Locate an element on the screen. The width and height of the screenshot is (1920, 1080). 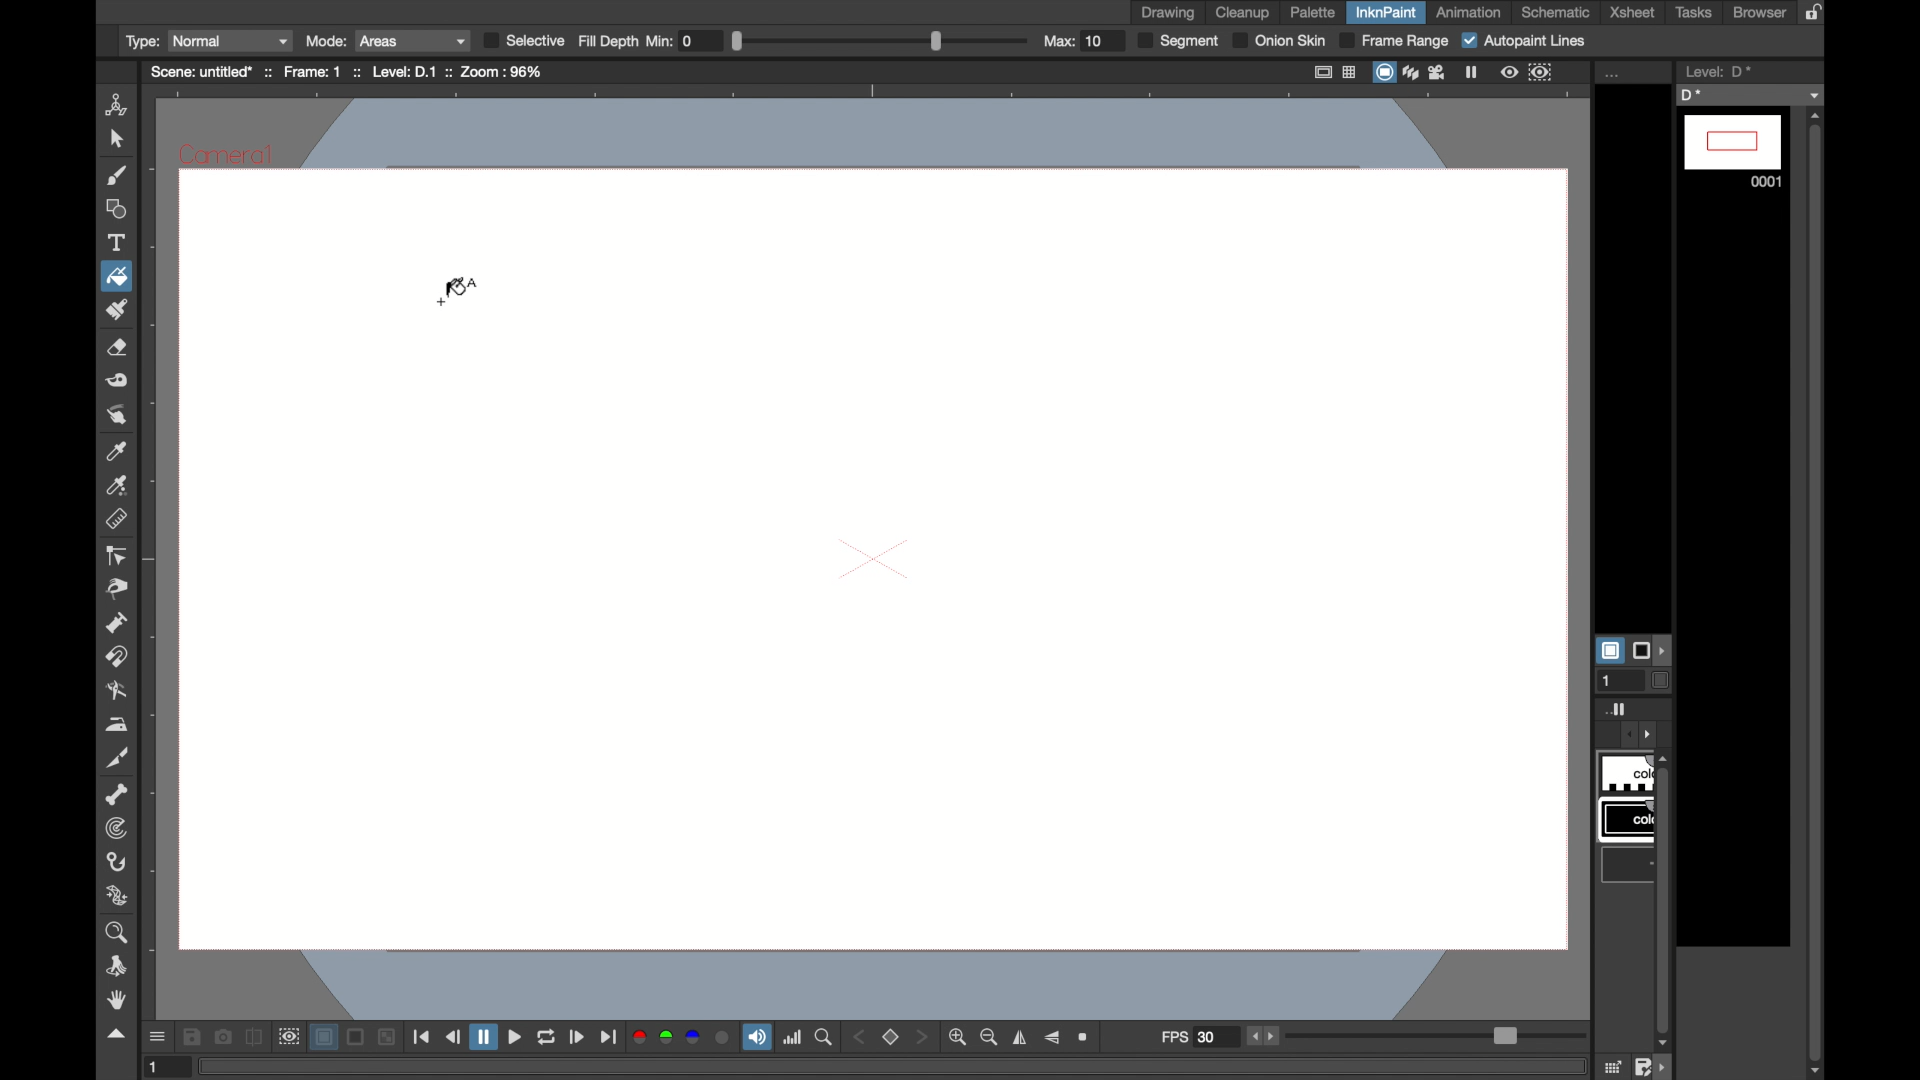
iron tool is located at coordinates (118, 724).